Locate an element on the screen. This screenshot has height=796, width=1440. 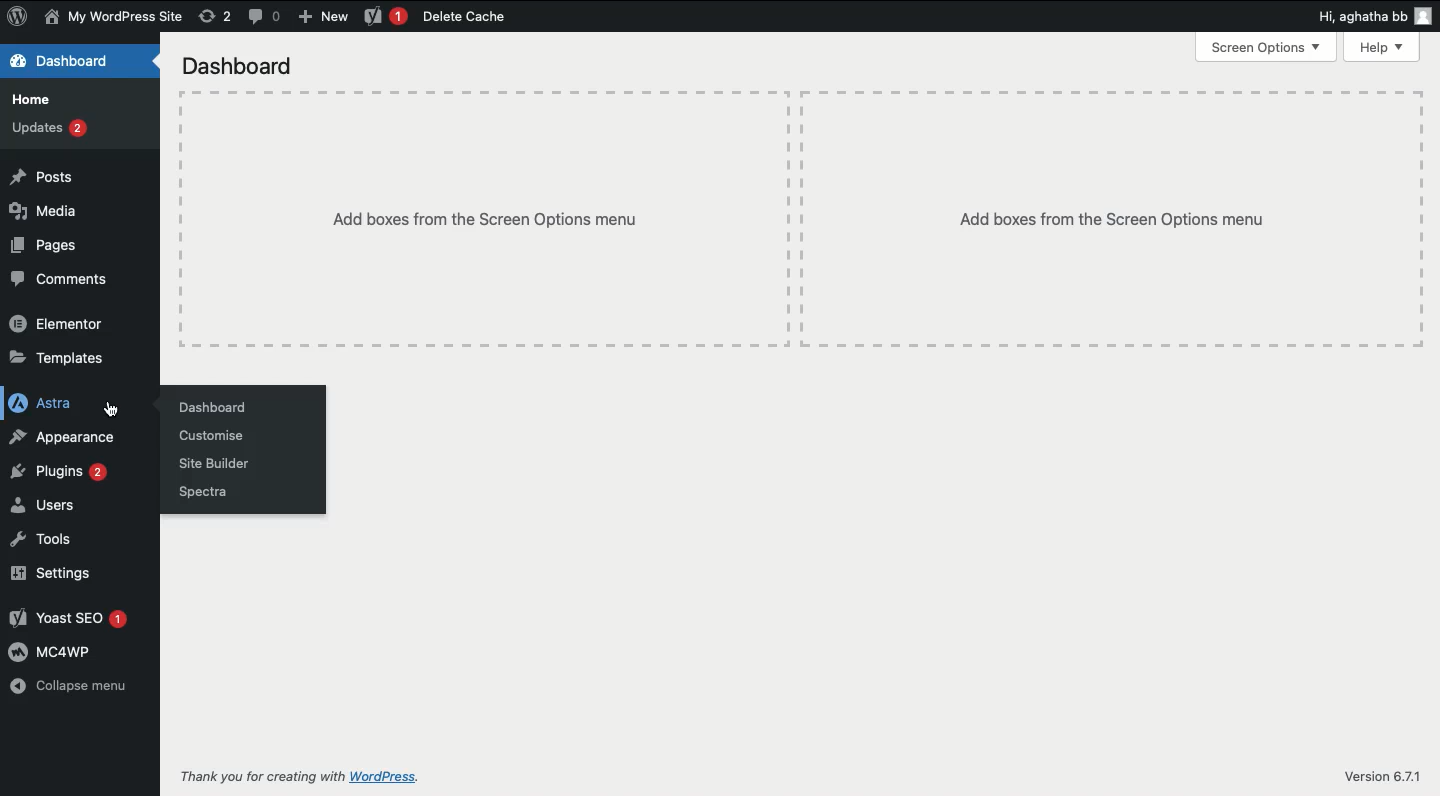
Appearance is located at coordinates (67, 437).